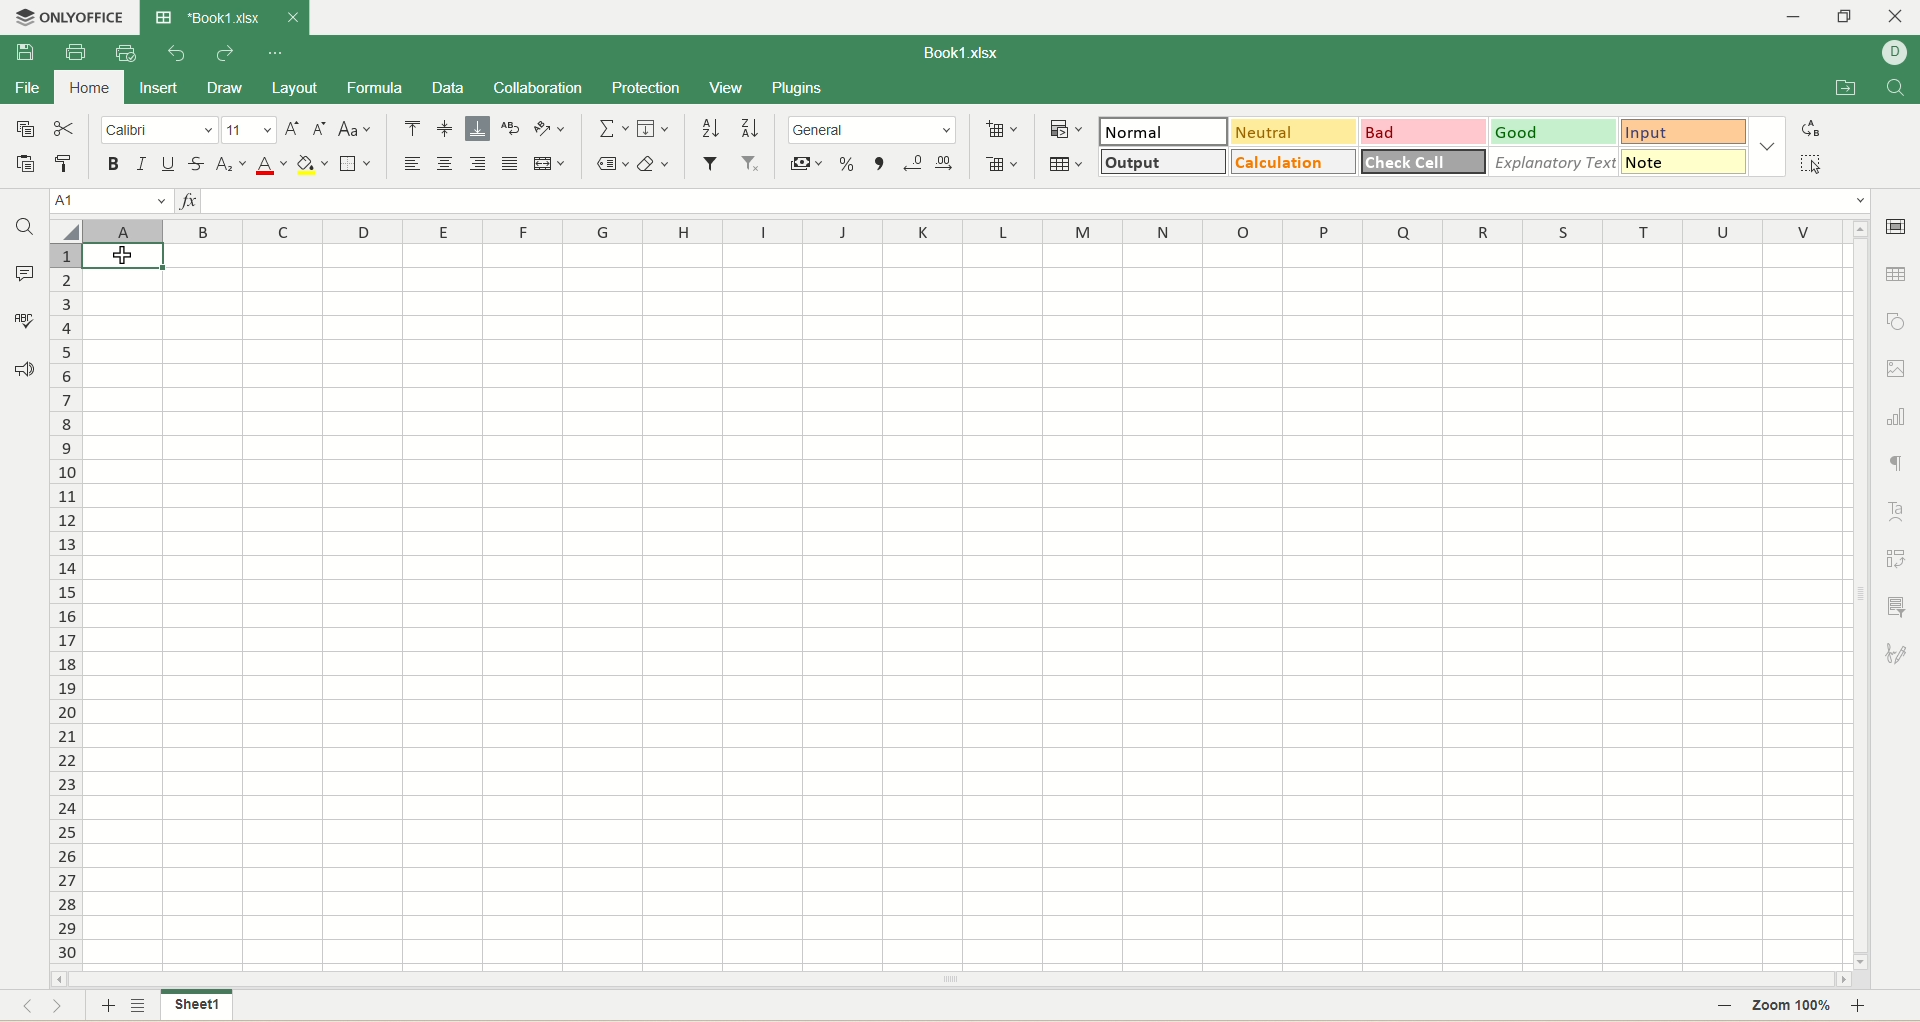  What do you see at coordinates (199, 162) in the screenshot?
I see `strikethrough` at bounding box center [199, 162].